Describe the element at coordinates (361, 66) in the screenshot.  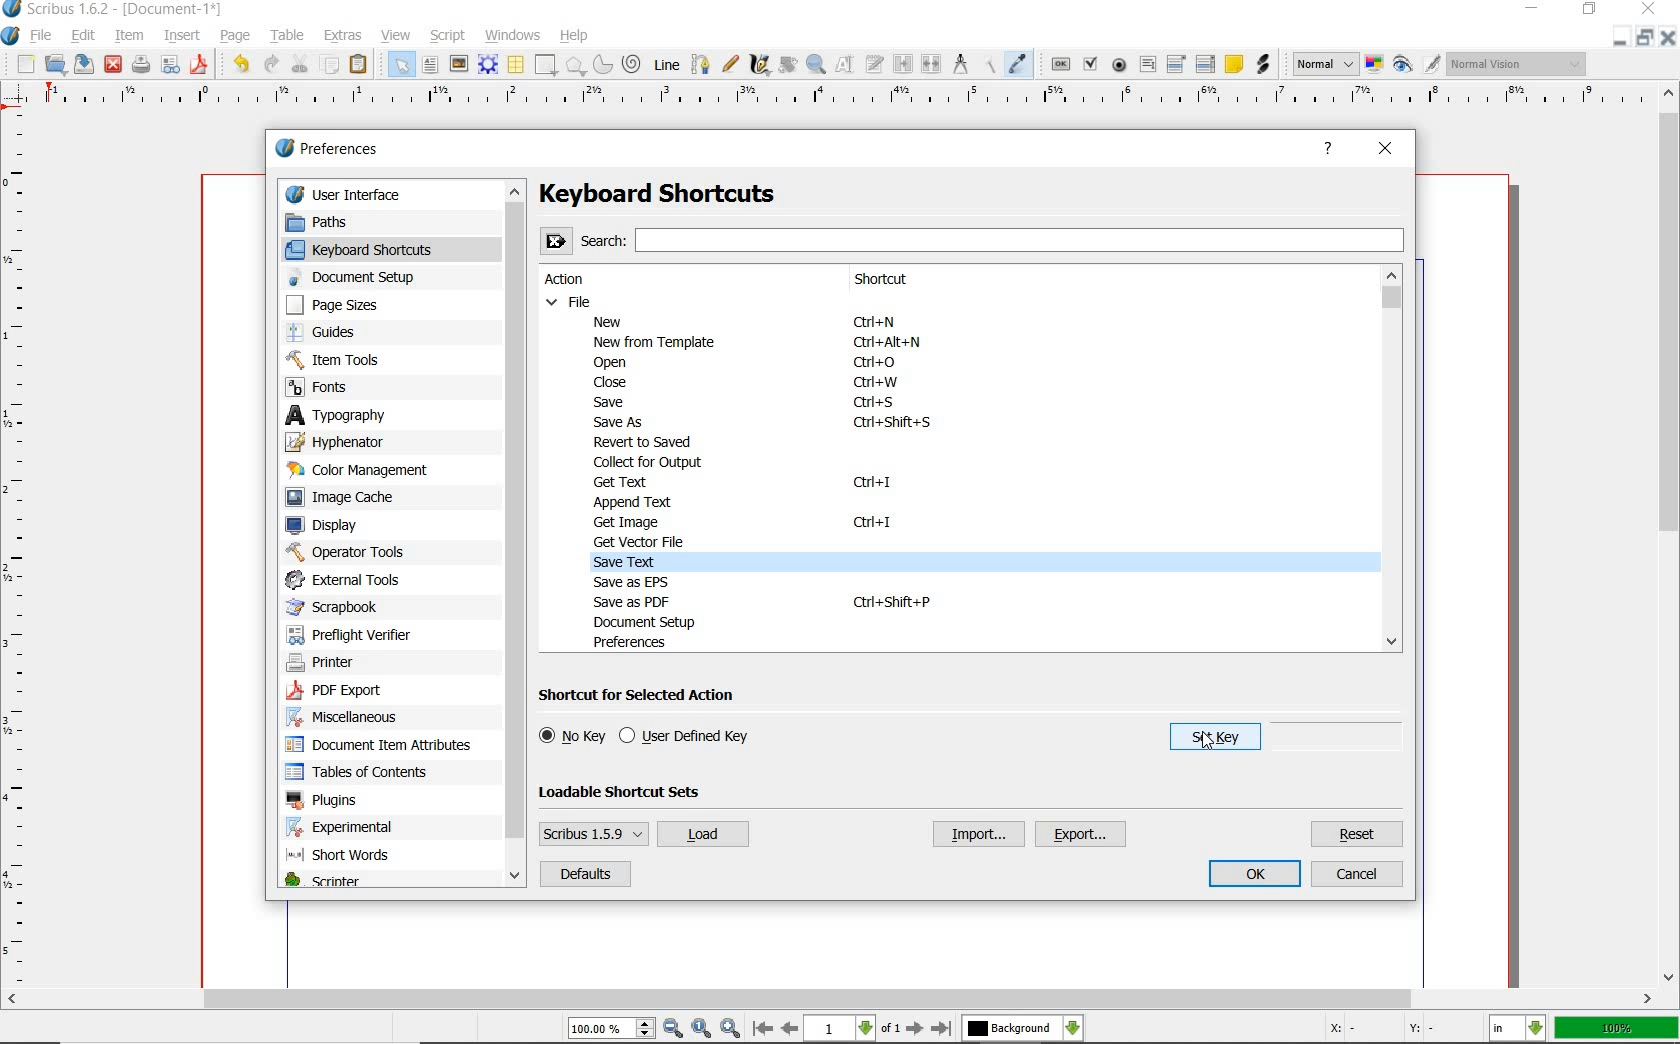
I see `paste` at that location.